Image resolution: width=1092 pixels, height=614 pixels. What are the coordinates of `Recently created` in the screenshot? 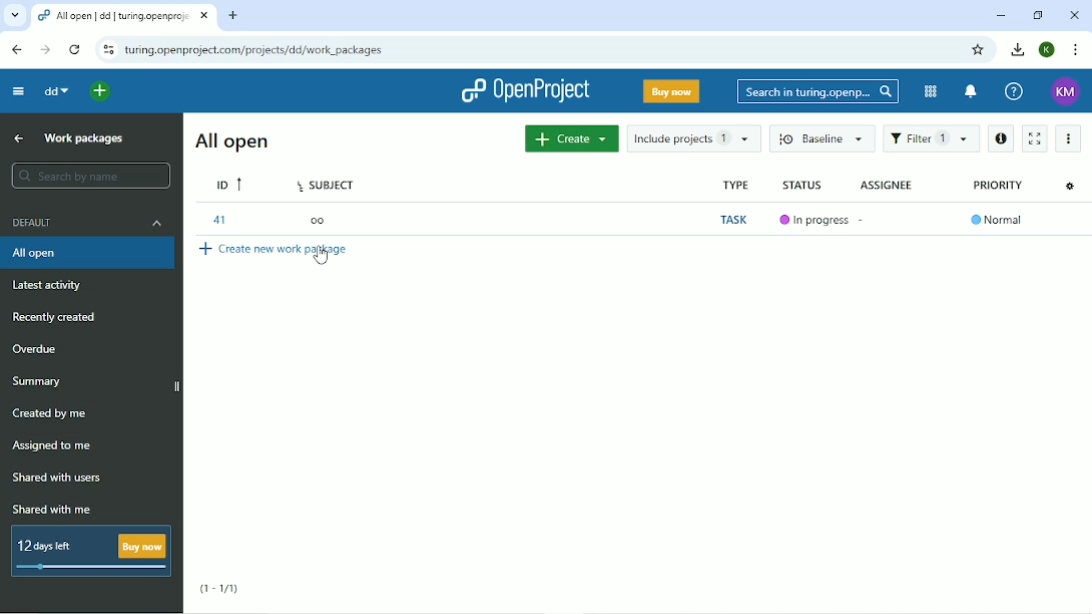 It's located at (62, 317).